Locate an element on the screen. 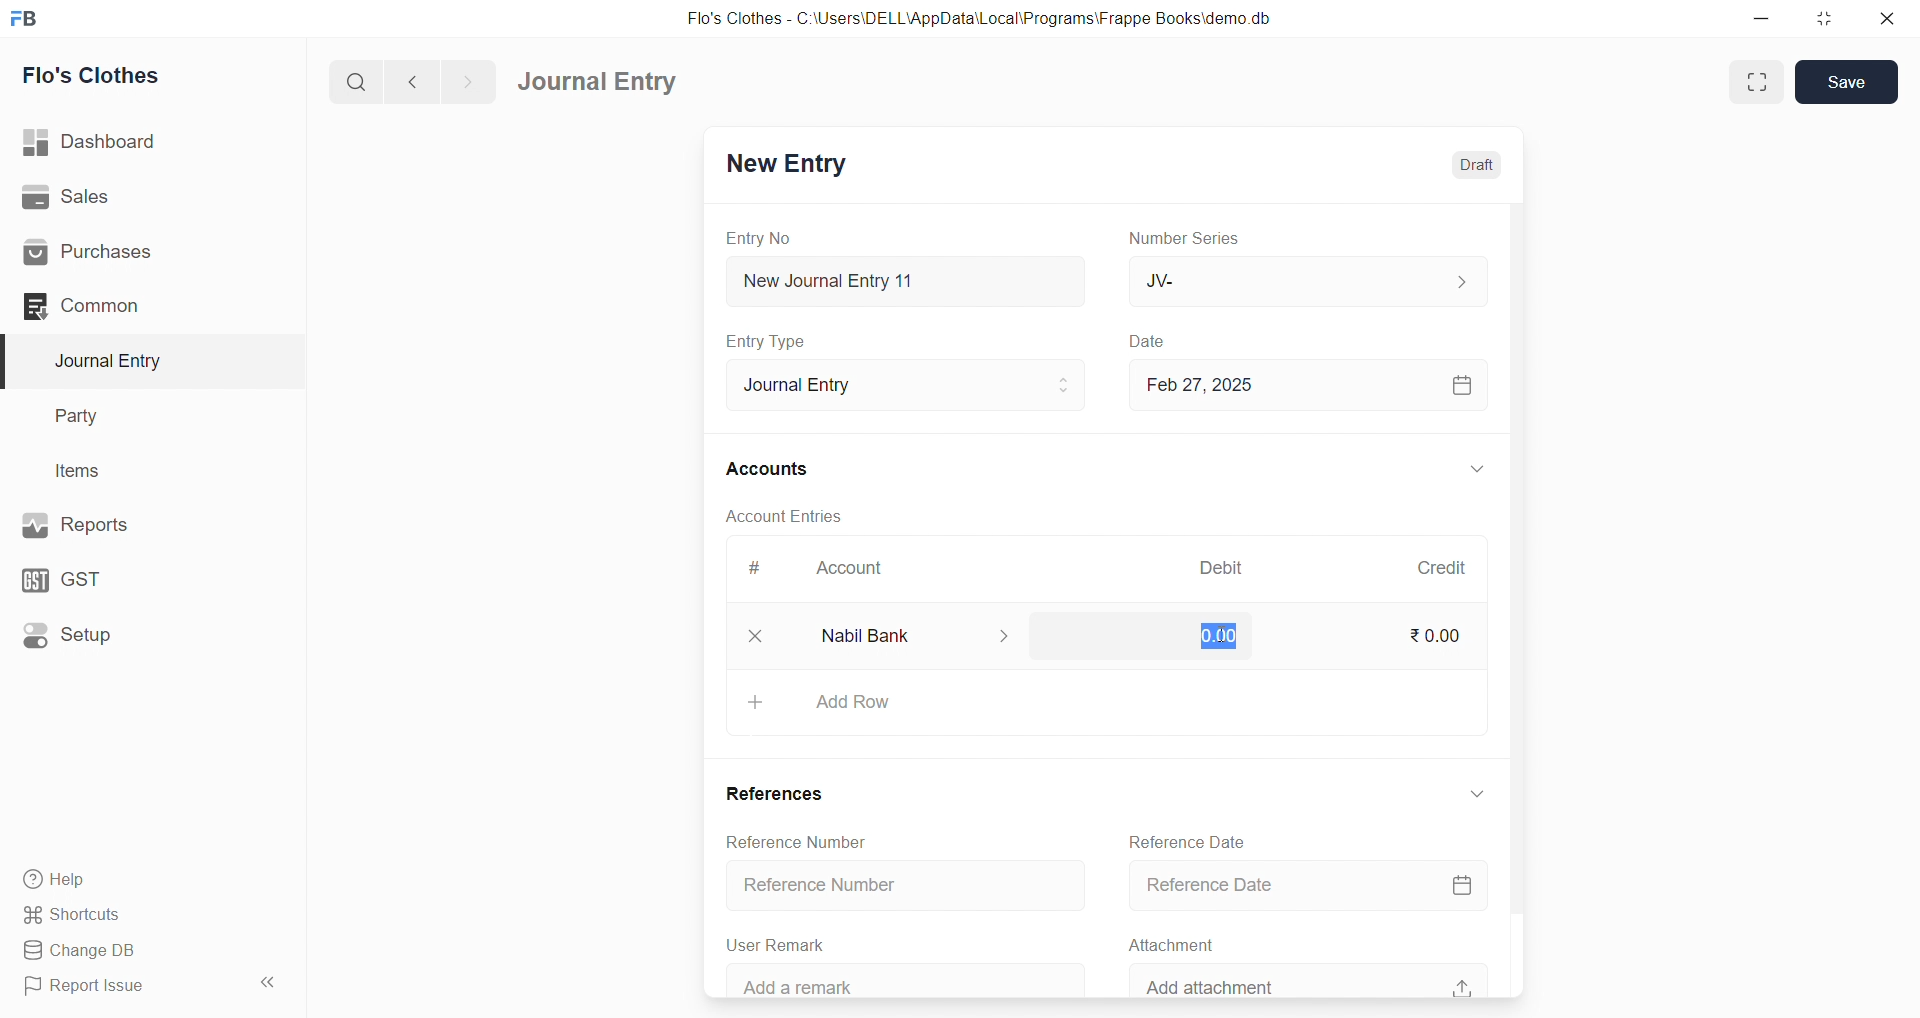 This screenshot has height=1018, width=1920. Purchases is located at coordinates (121, 254).